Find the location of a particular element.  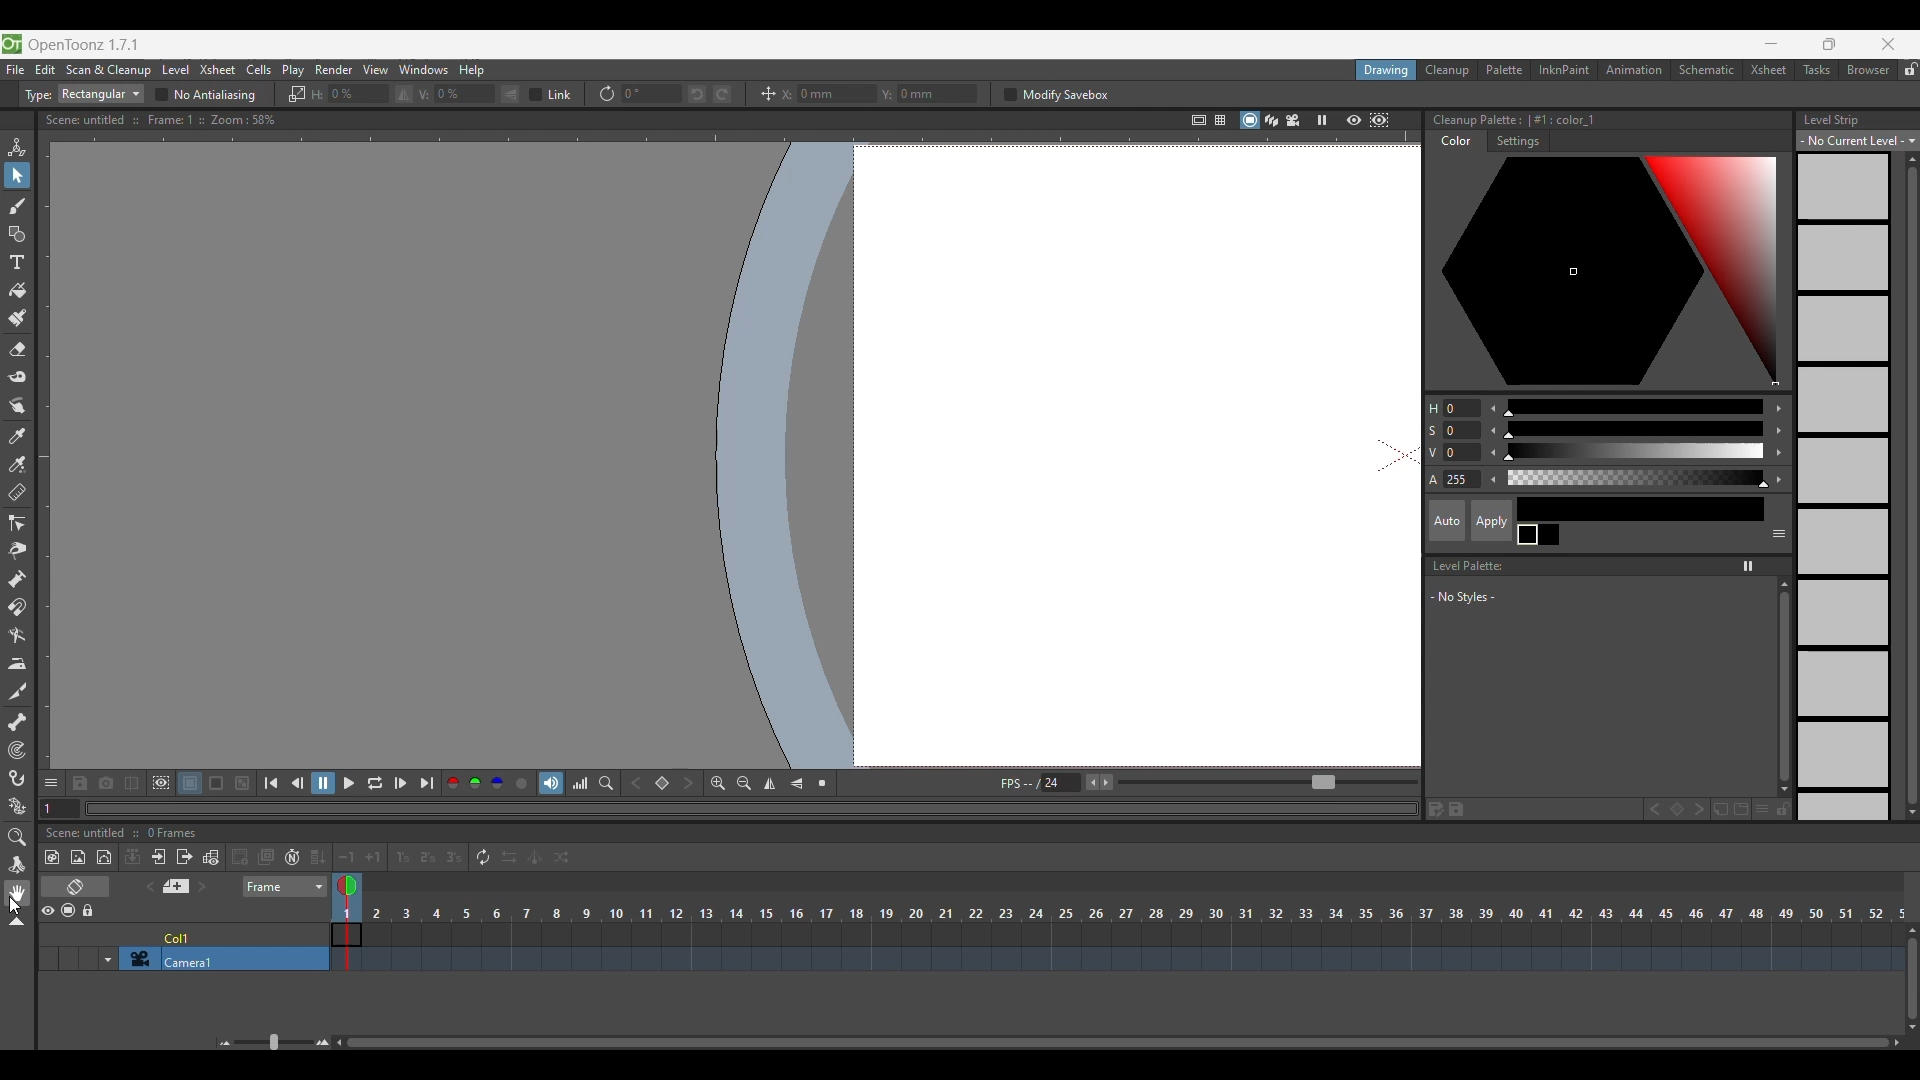

No antialiasing is located at coordinates (205, 95).